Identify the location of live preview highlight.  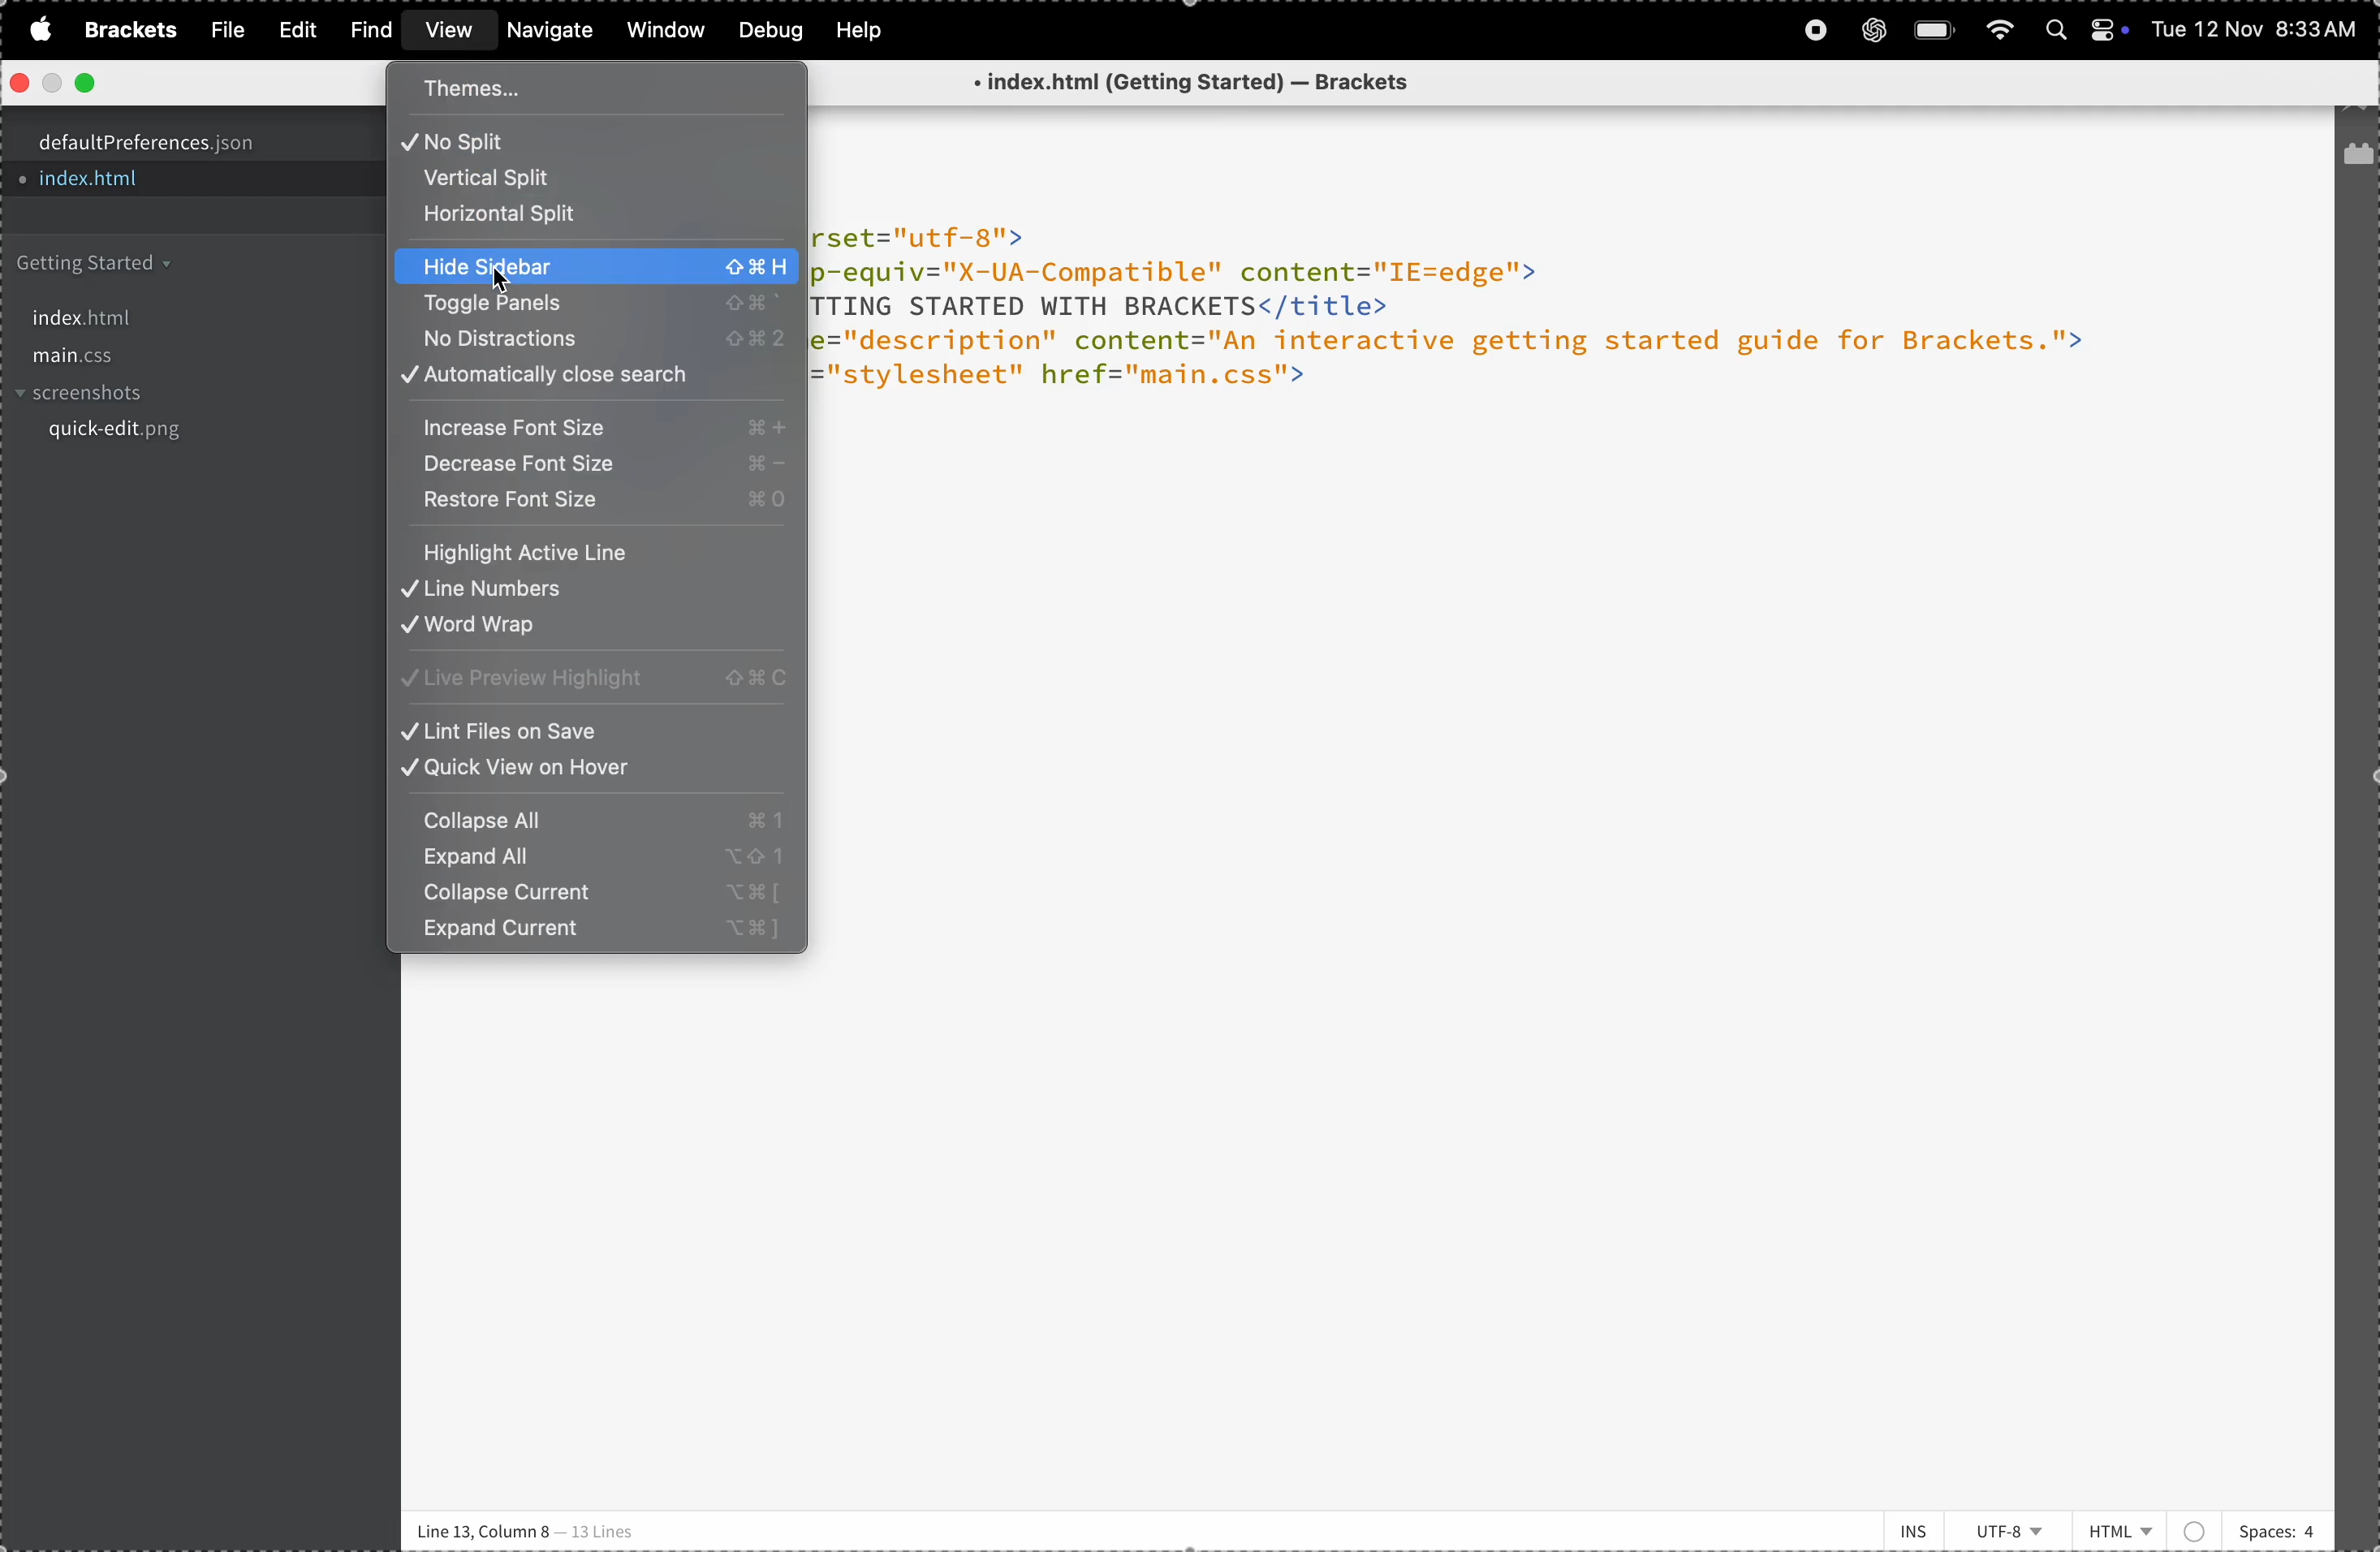
(598, 678).